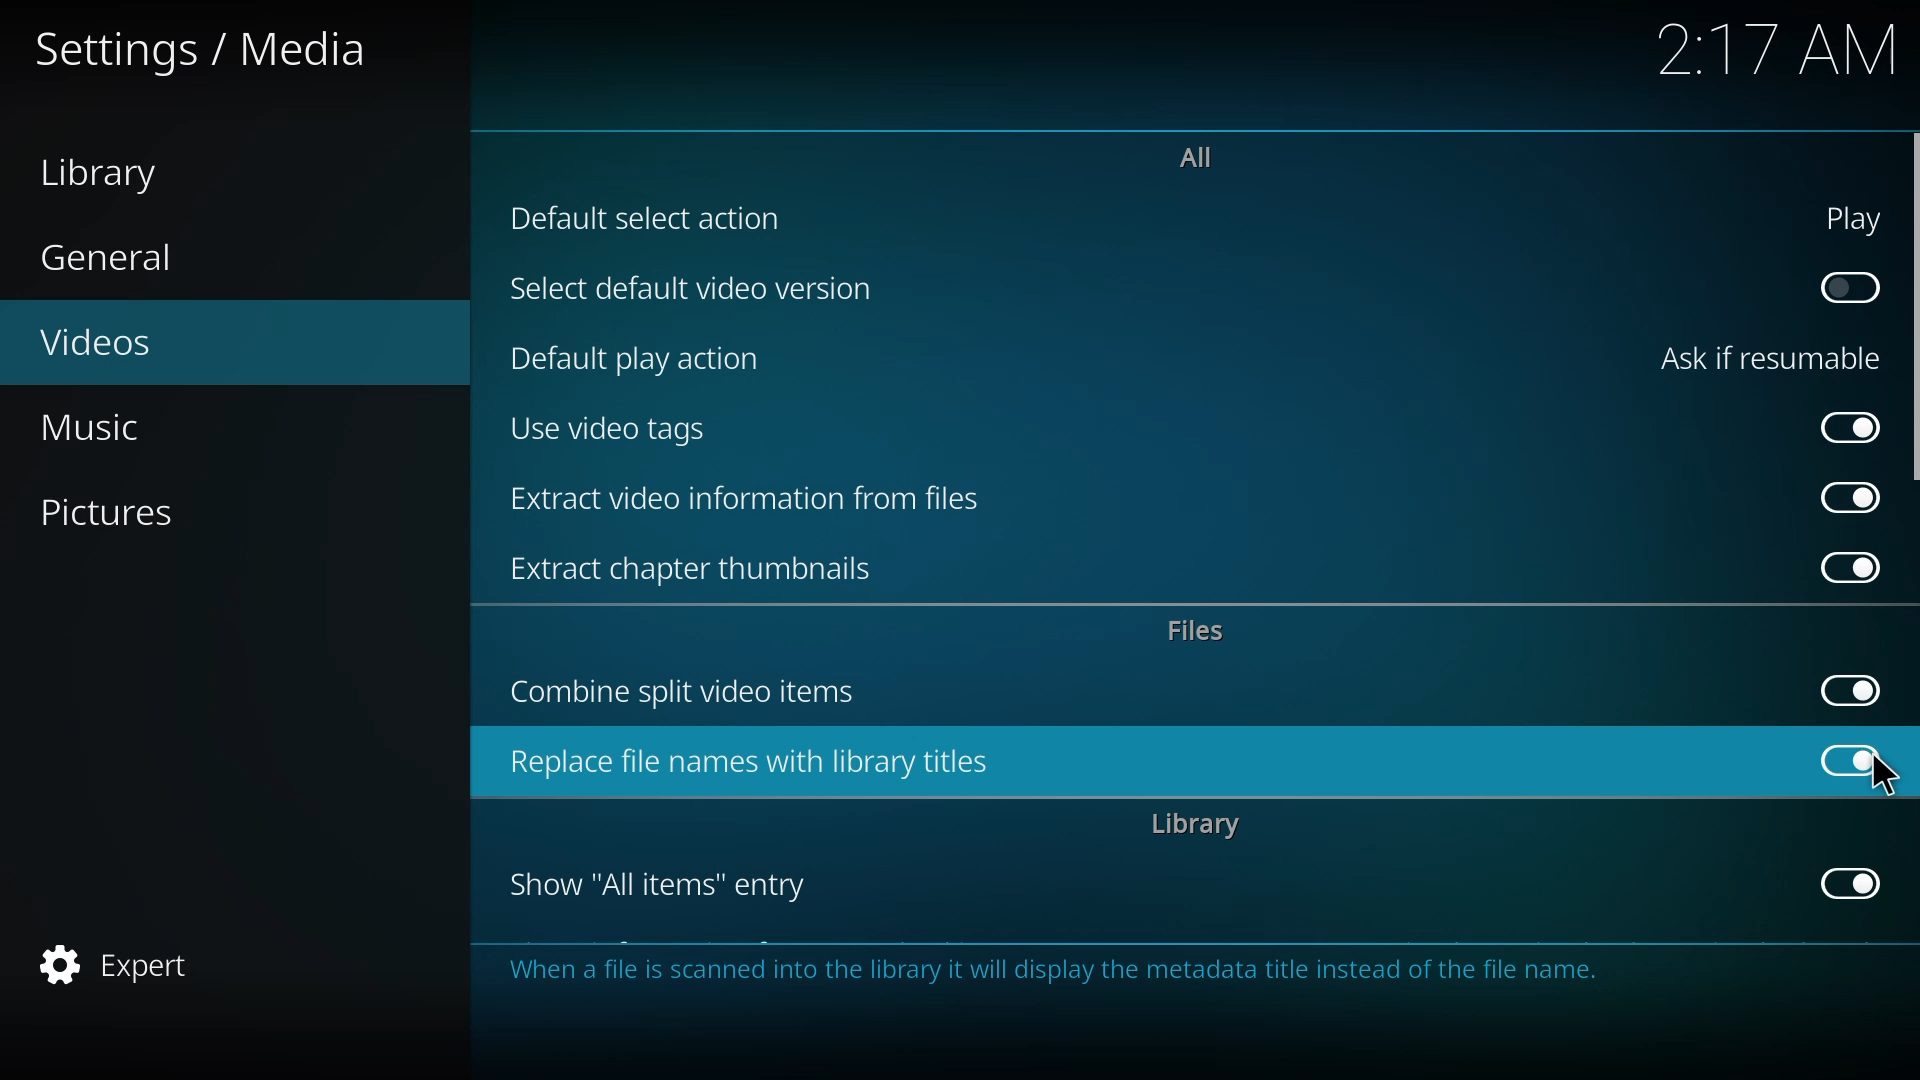  Describe the element at coordinates (1844, 217) in the screenshot. I see `play` at that location.